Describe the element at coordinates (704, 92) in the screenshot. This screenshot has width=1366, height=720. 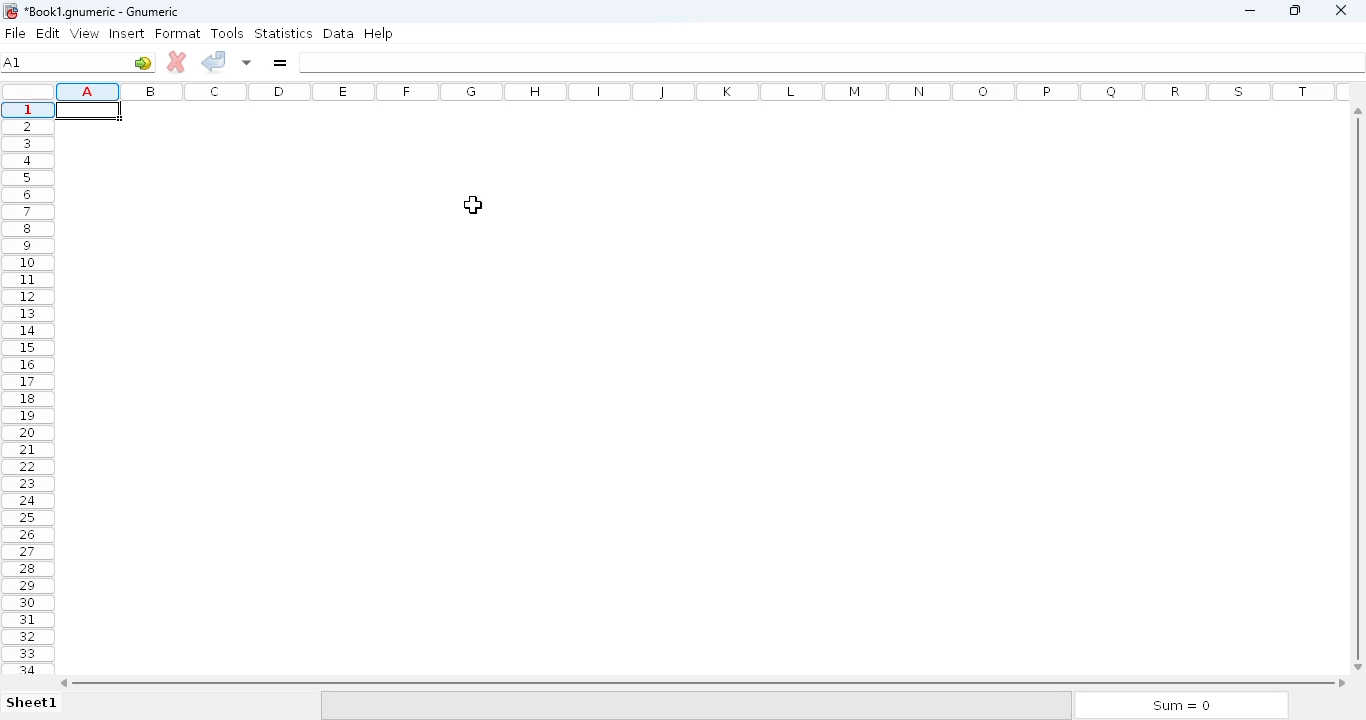
I see `columns` at that location.